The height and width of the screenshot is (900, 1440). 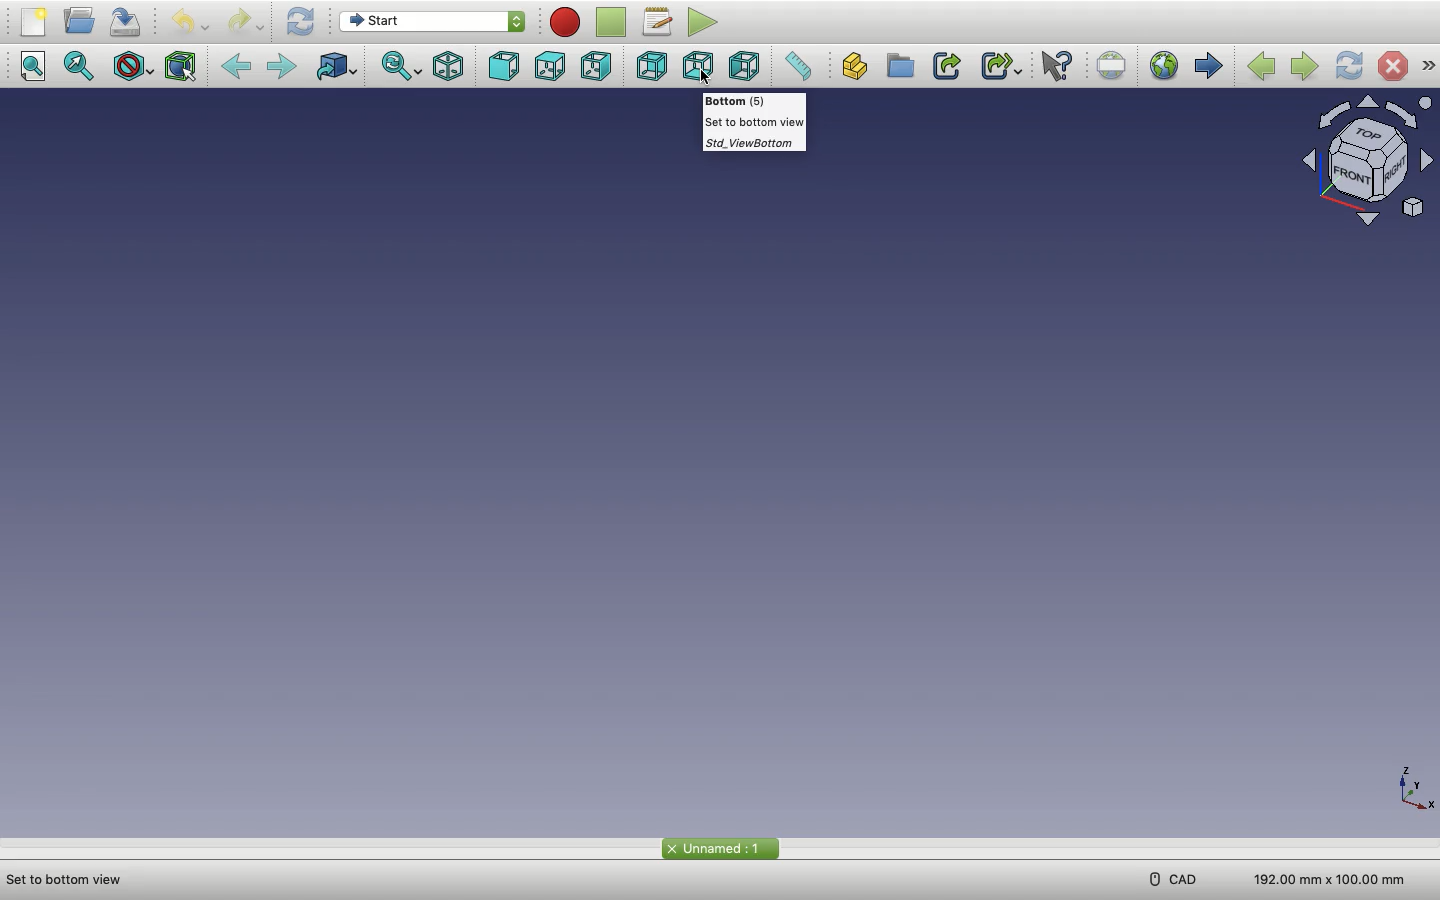 I want to click on Guide text, so click(x=752, y=125).